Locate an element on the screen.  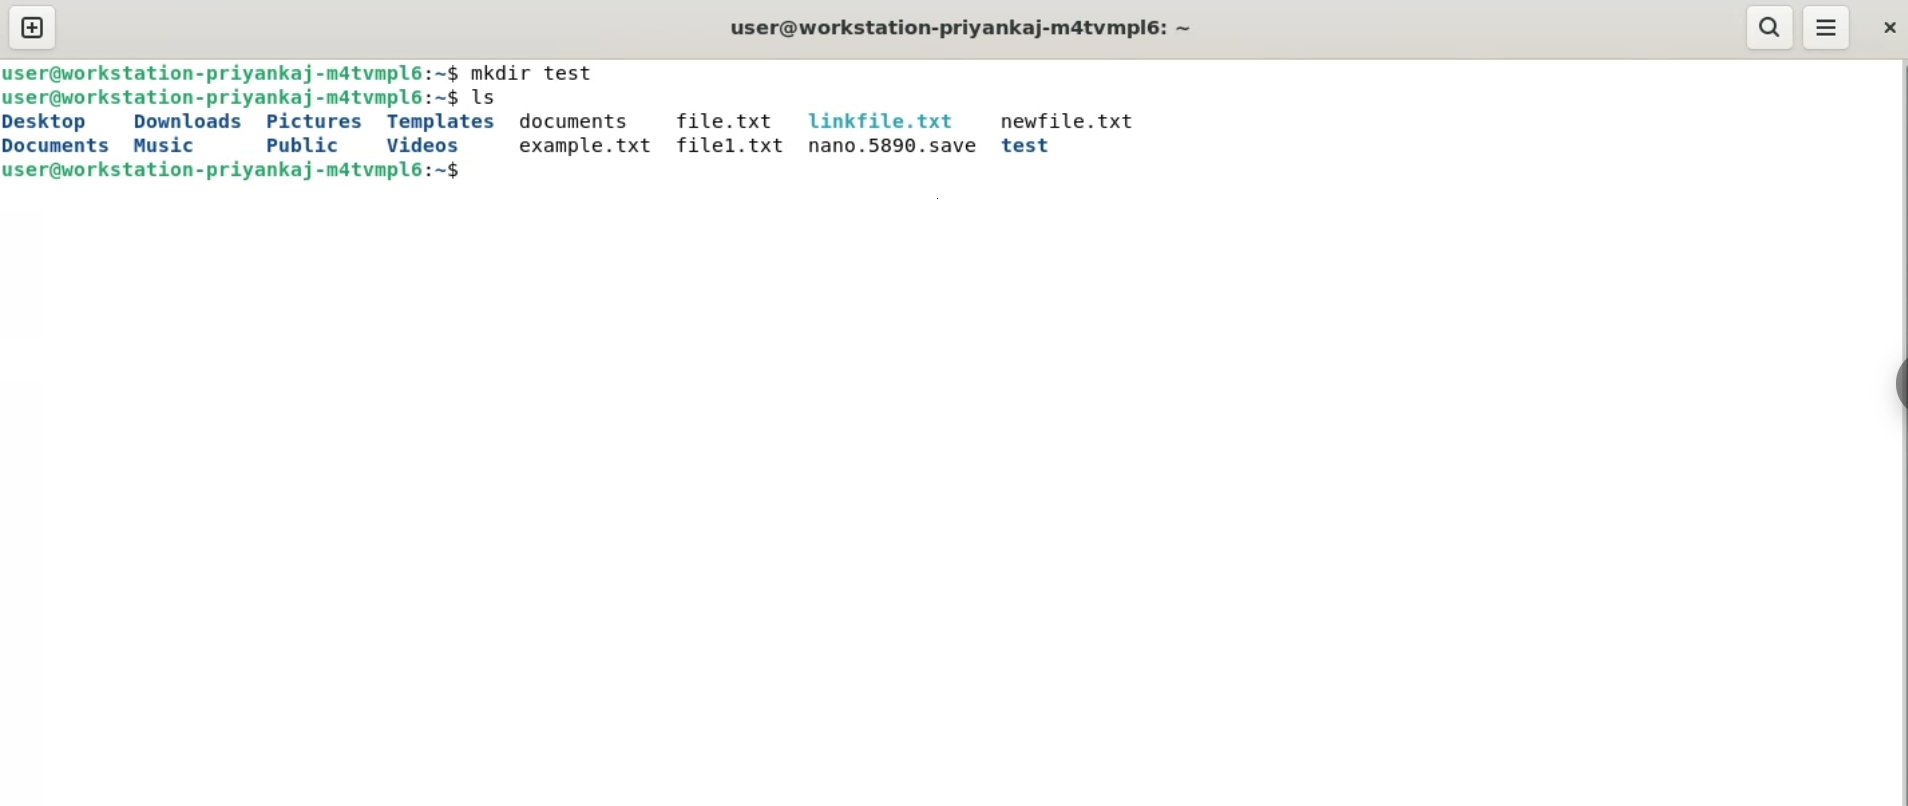
downloads is located at coordinates (186, 123).